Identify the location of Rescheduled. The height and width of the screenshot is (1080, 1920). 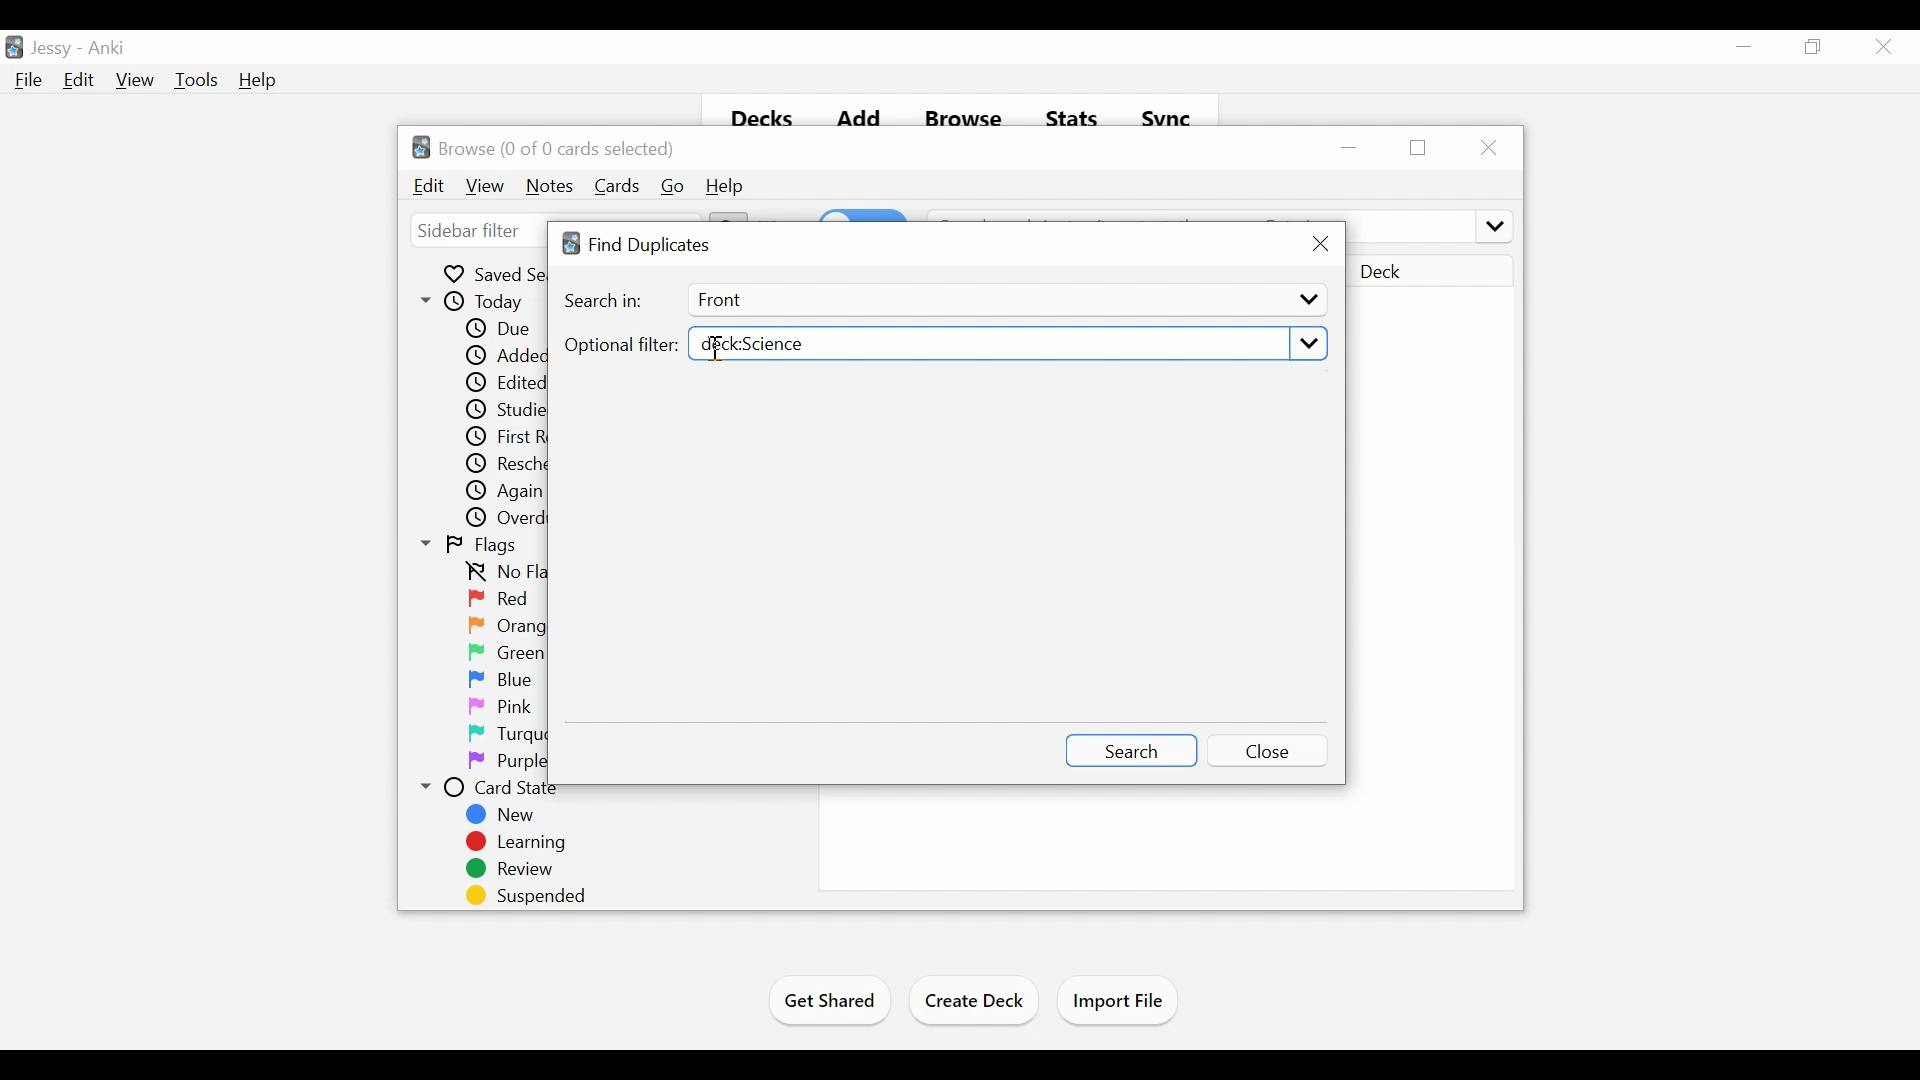
(507, 464).